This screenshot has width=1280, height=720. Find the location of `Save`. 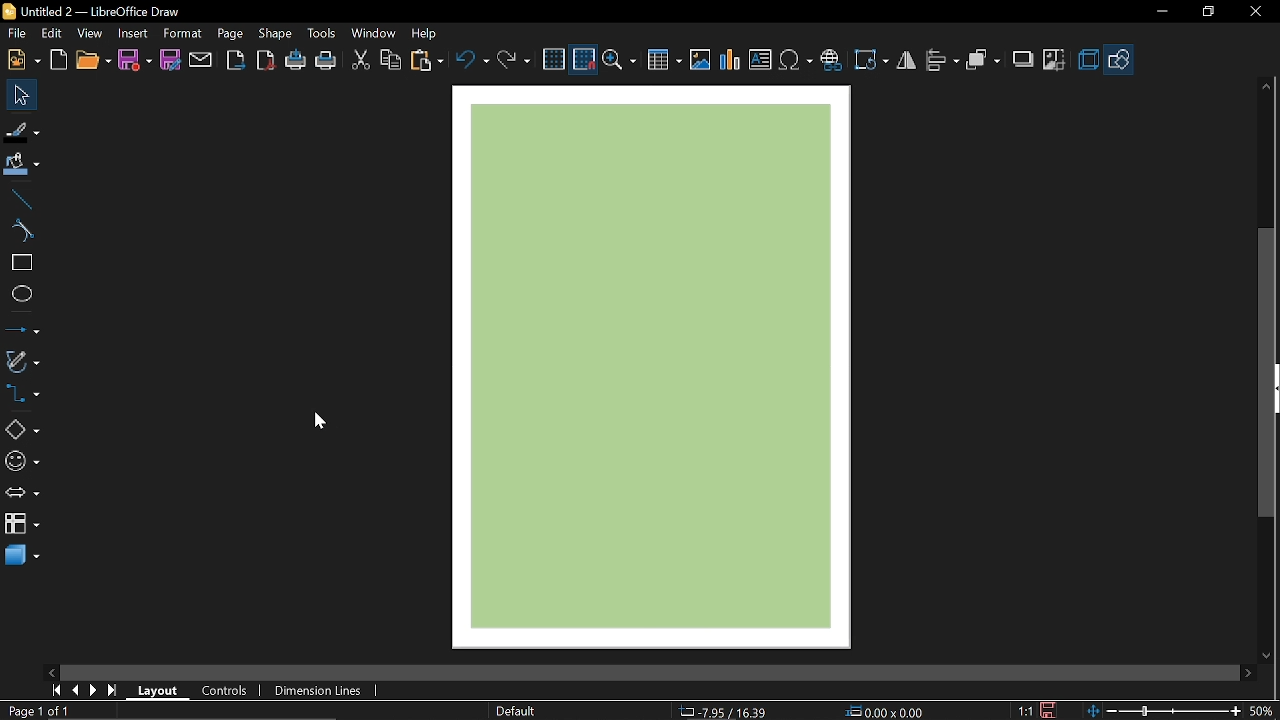

Save is located at coordinates (1049, 710).